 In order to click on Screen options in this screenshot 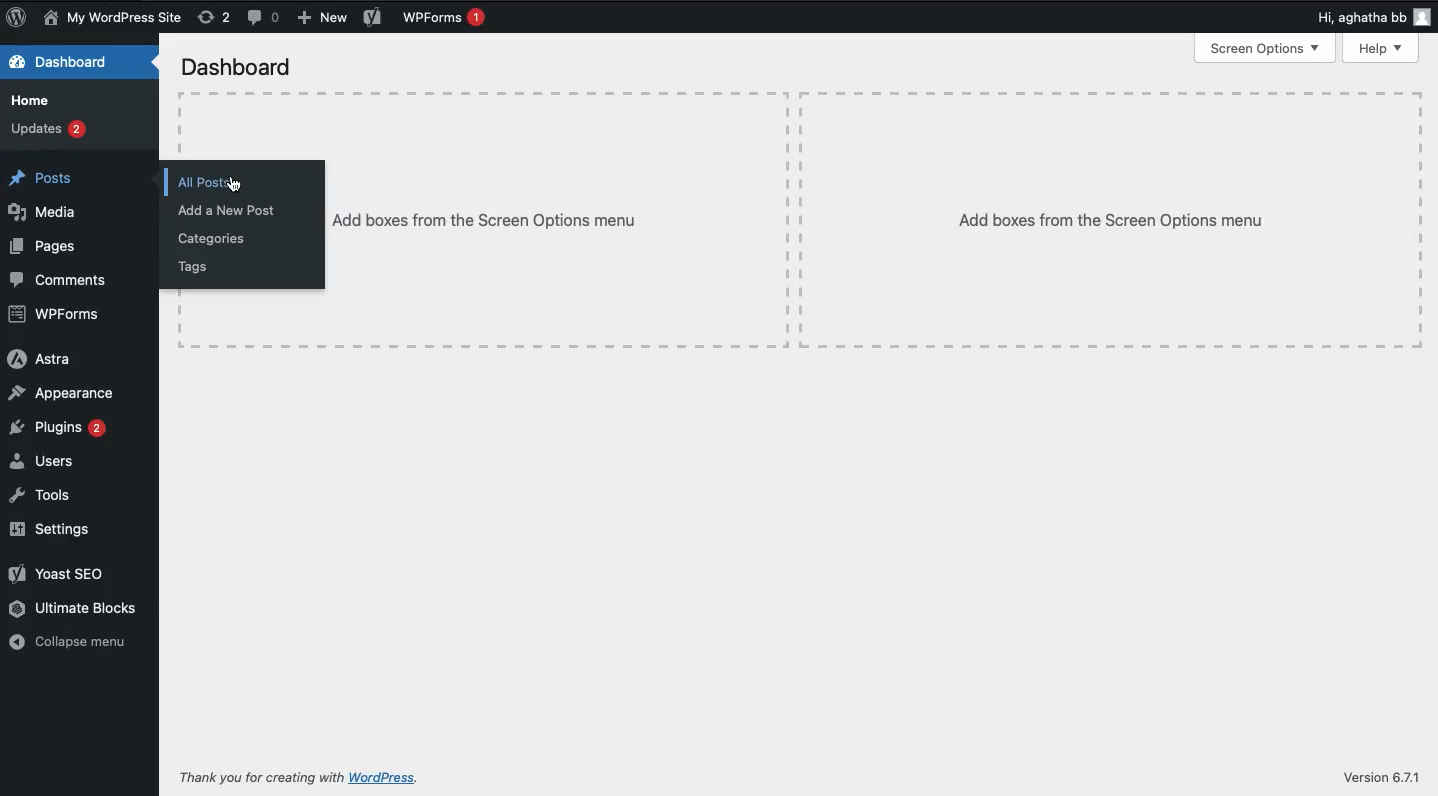, I will do `click(1266, 51)`.